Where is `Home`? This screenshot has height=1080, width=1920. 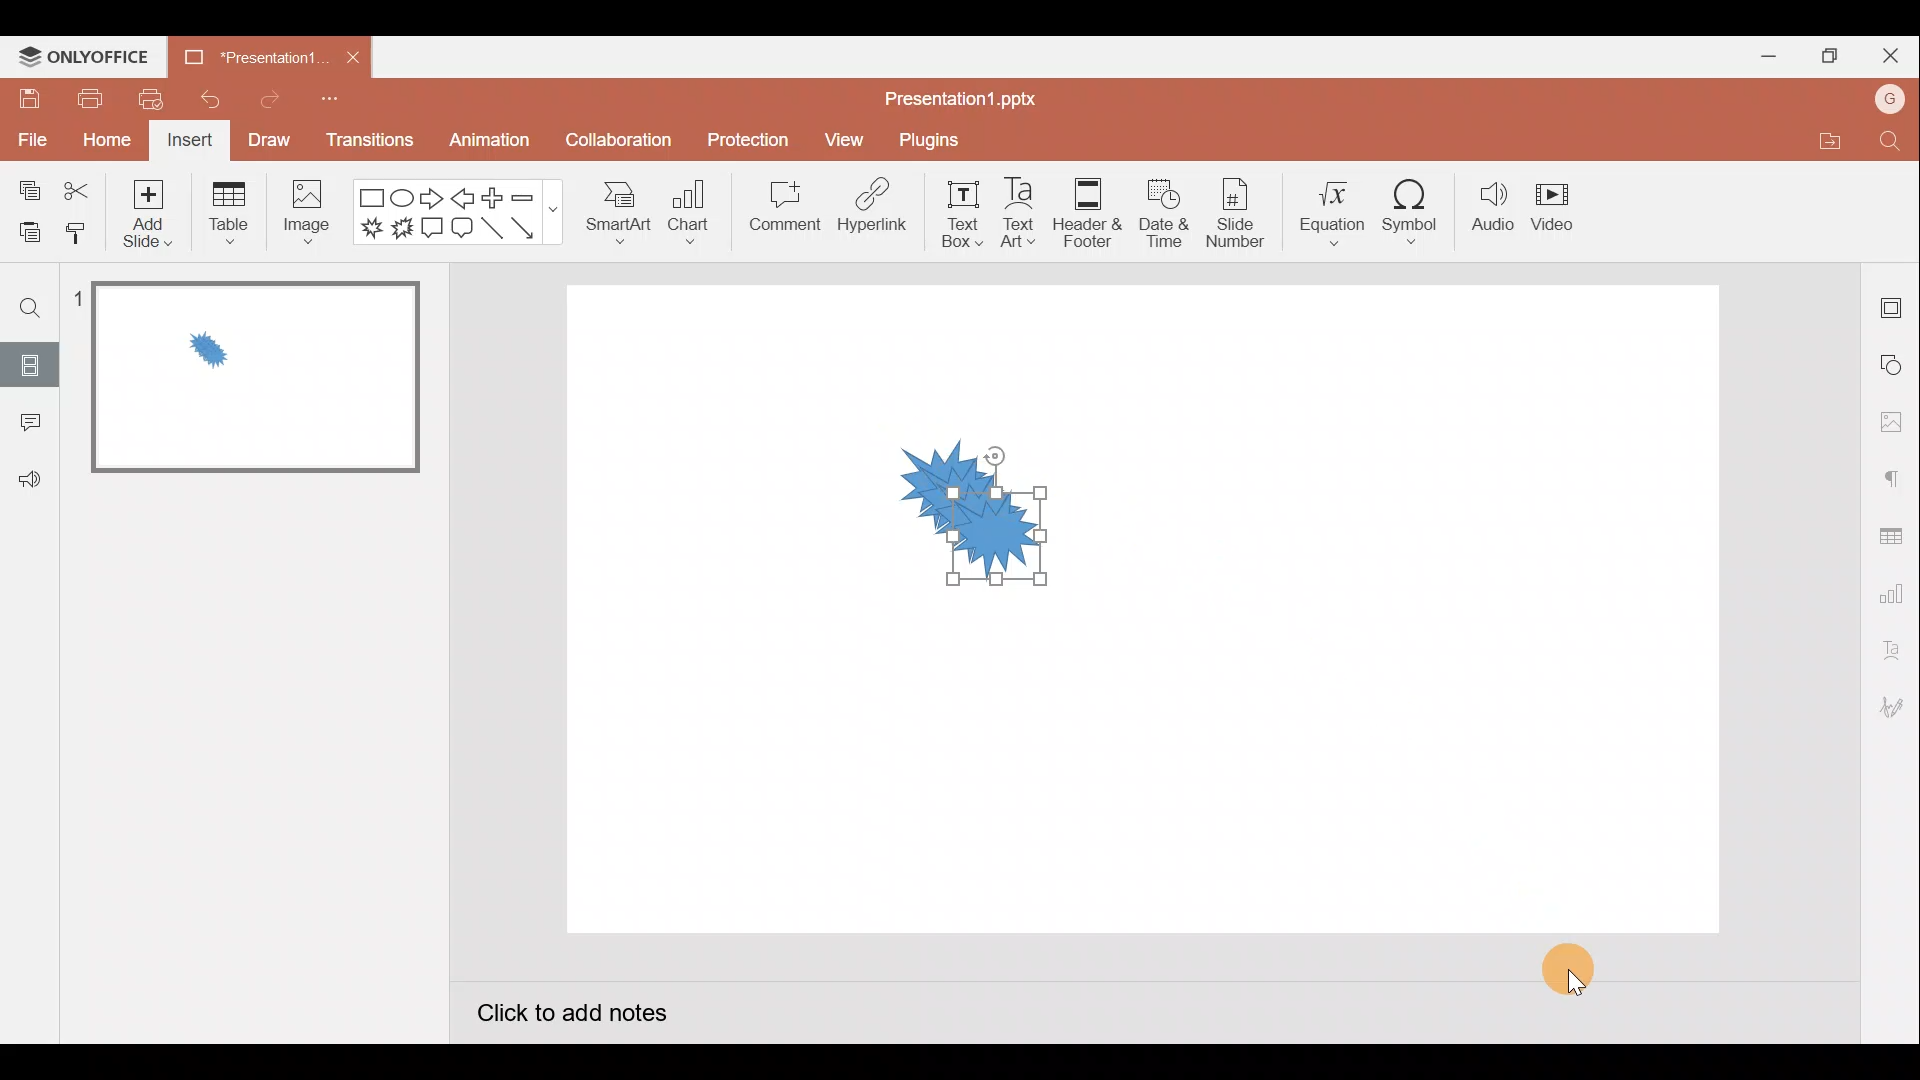
Home is located at coordinates (100, 143).